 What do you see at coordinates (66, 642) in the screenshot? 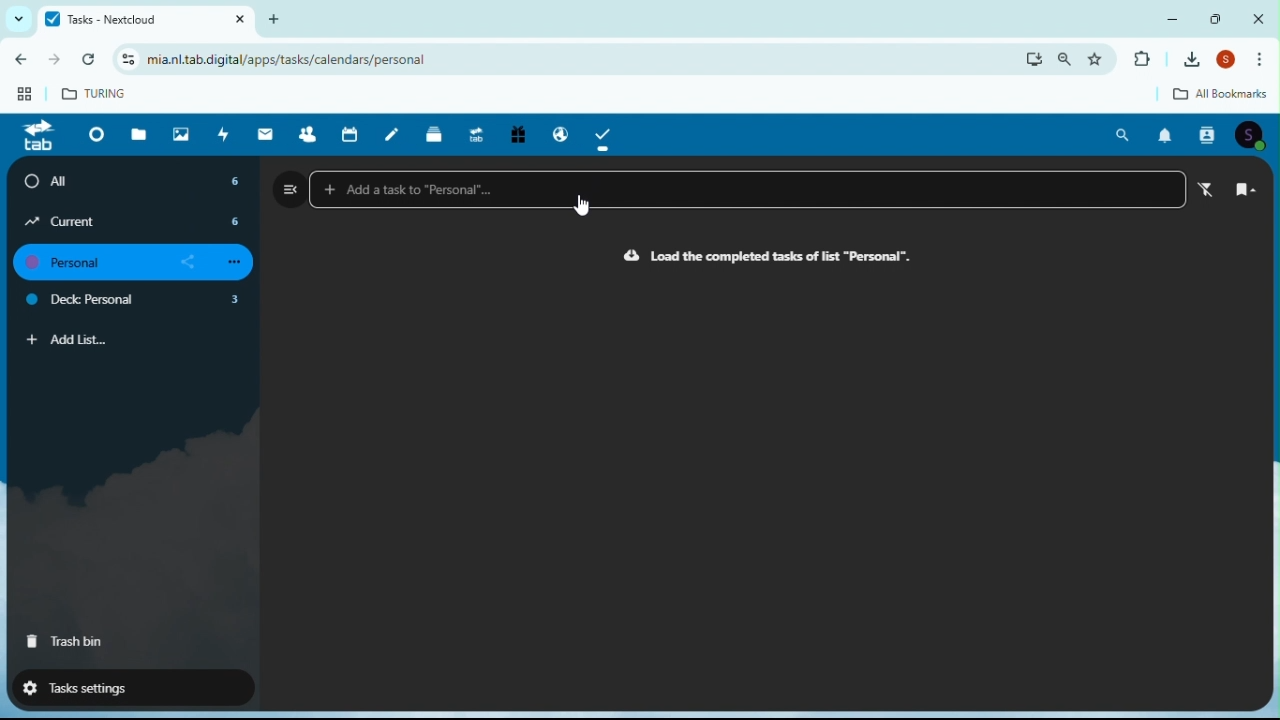
I see `trashbin` at bounding box center [66, 642].